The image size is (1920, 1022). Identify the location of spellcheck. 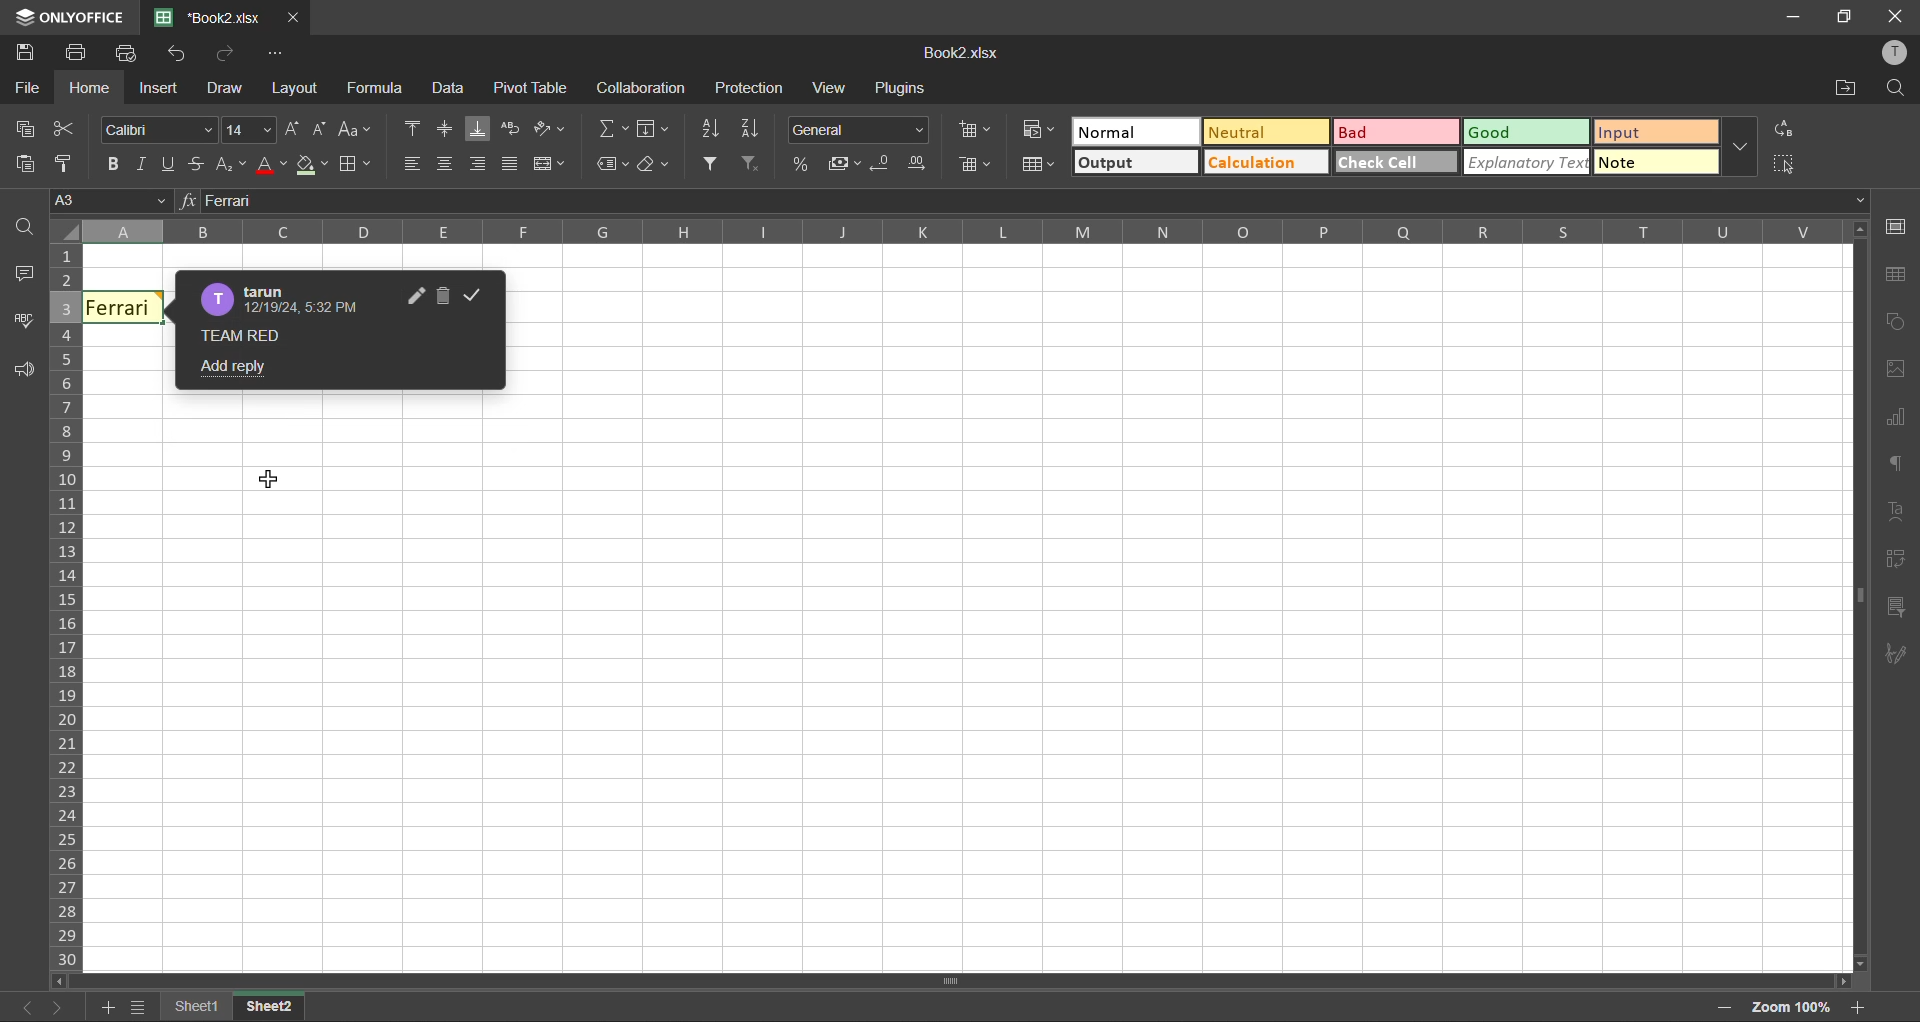
(25, 324).